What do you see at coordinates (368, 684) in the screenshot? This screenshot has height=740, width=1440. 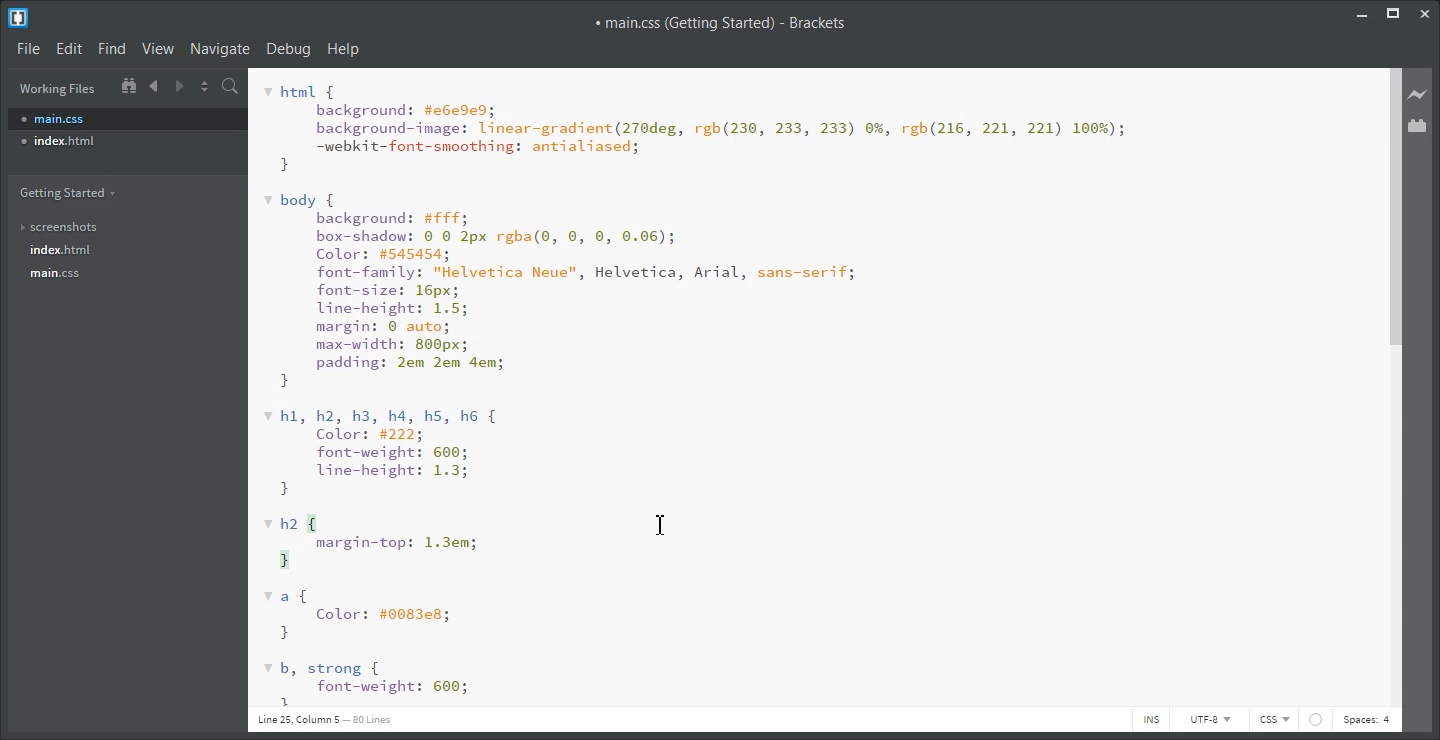 I see `b, strong {font-weight: 600;}` at bounding box center [368, 684].